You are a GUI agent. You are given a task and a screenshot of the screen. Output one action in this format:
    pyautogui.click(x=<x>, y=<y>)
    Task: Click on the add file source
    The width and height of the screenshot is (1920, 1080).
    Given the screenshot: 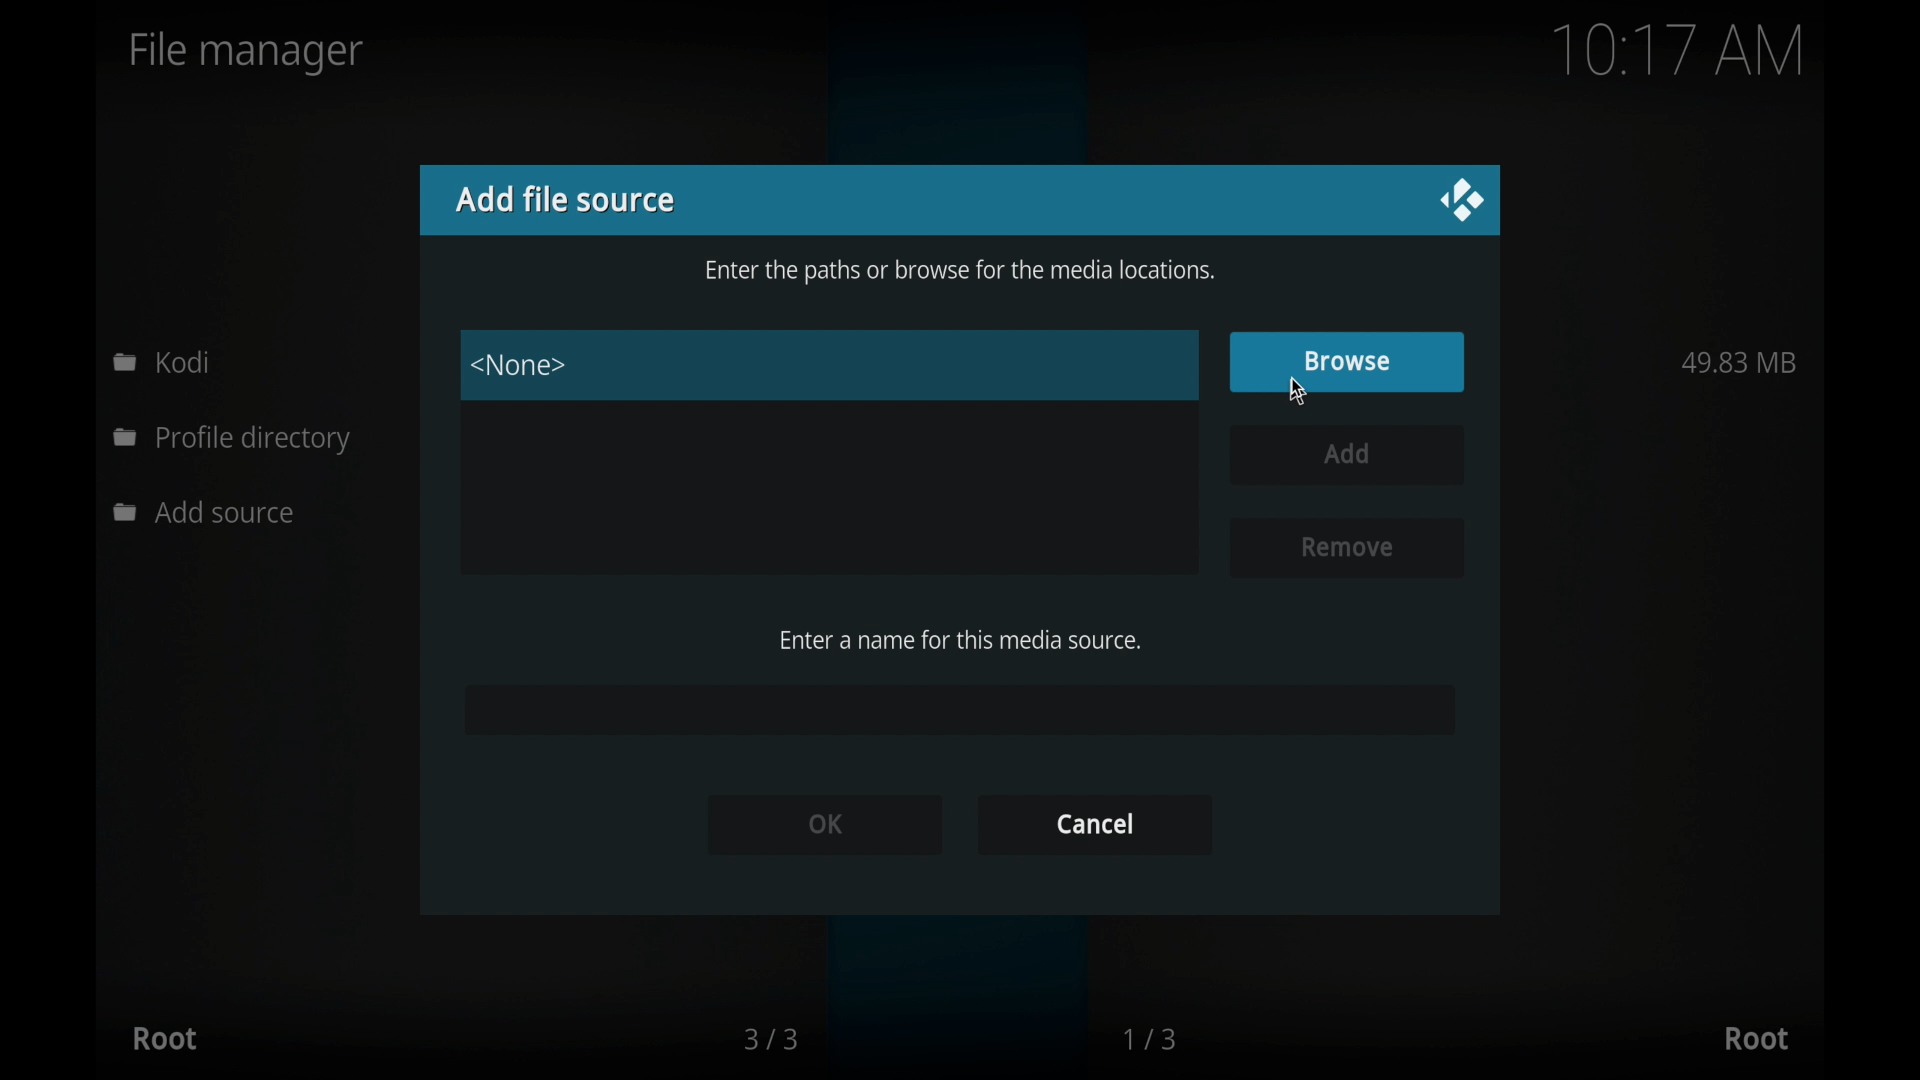 What is the action you would take?
    pyautogui.click(x=565, y=199)
    